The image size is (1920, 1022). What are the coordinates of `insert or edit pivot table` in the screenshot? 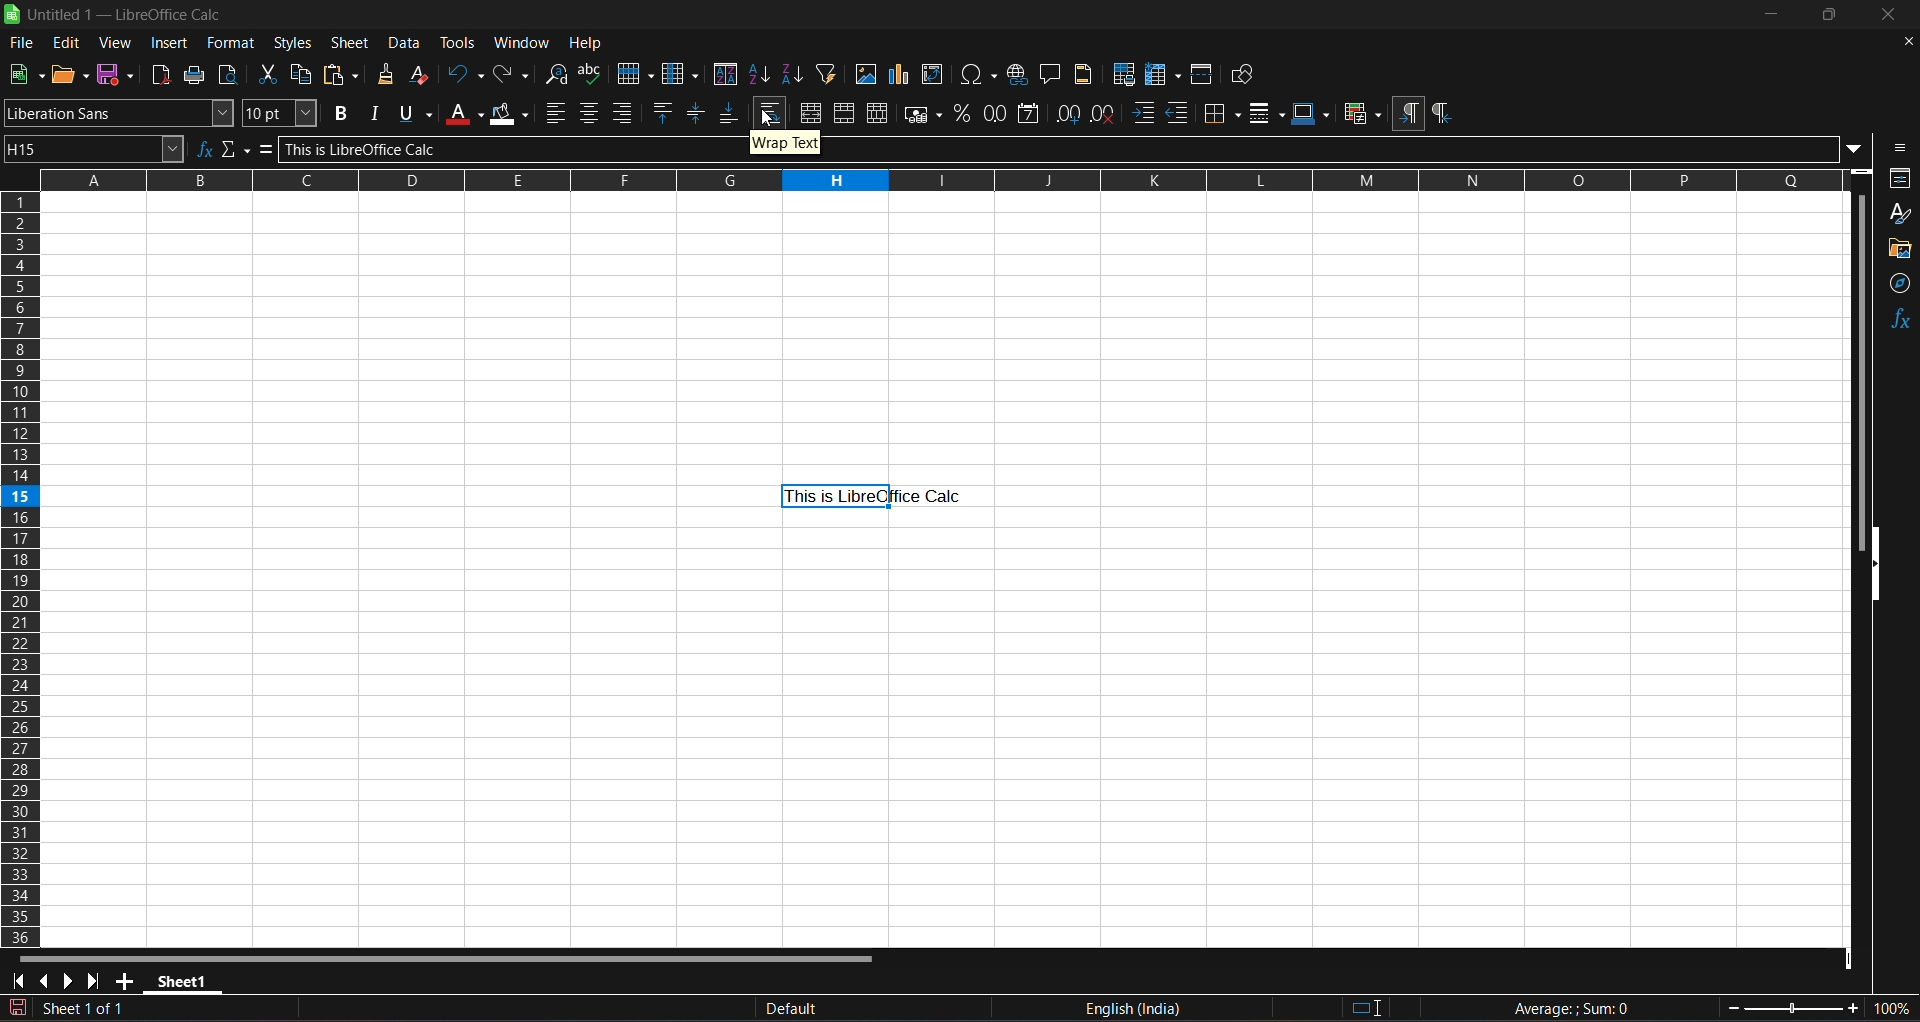 It's located at (934, 74).